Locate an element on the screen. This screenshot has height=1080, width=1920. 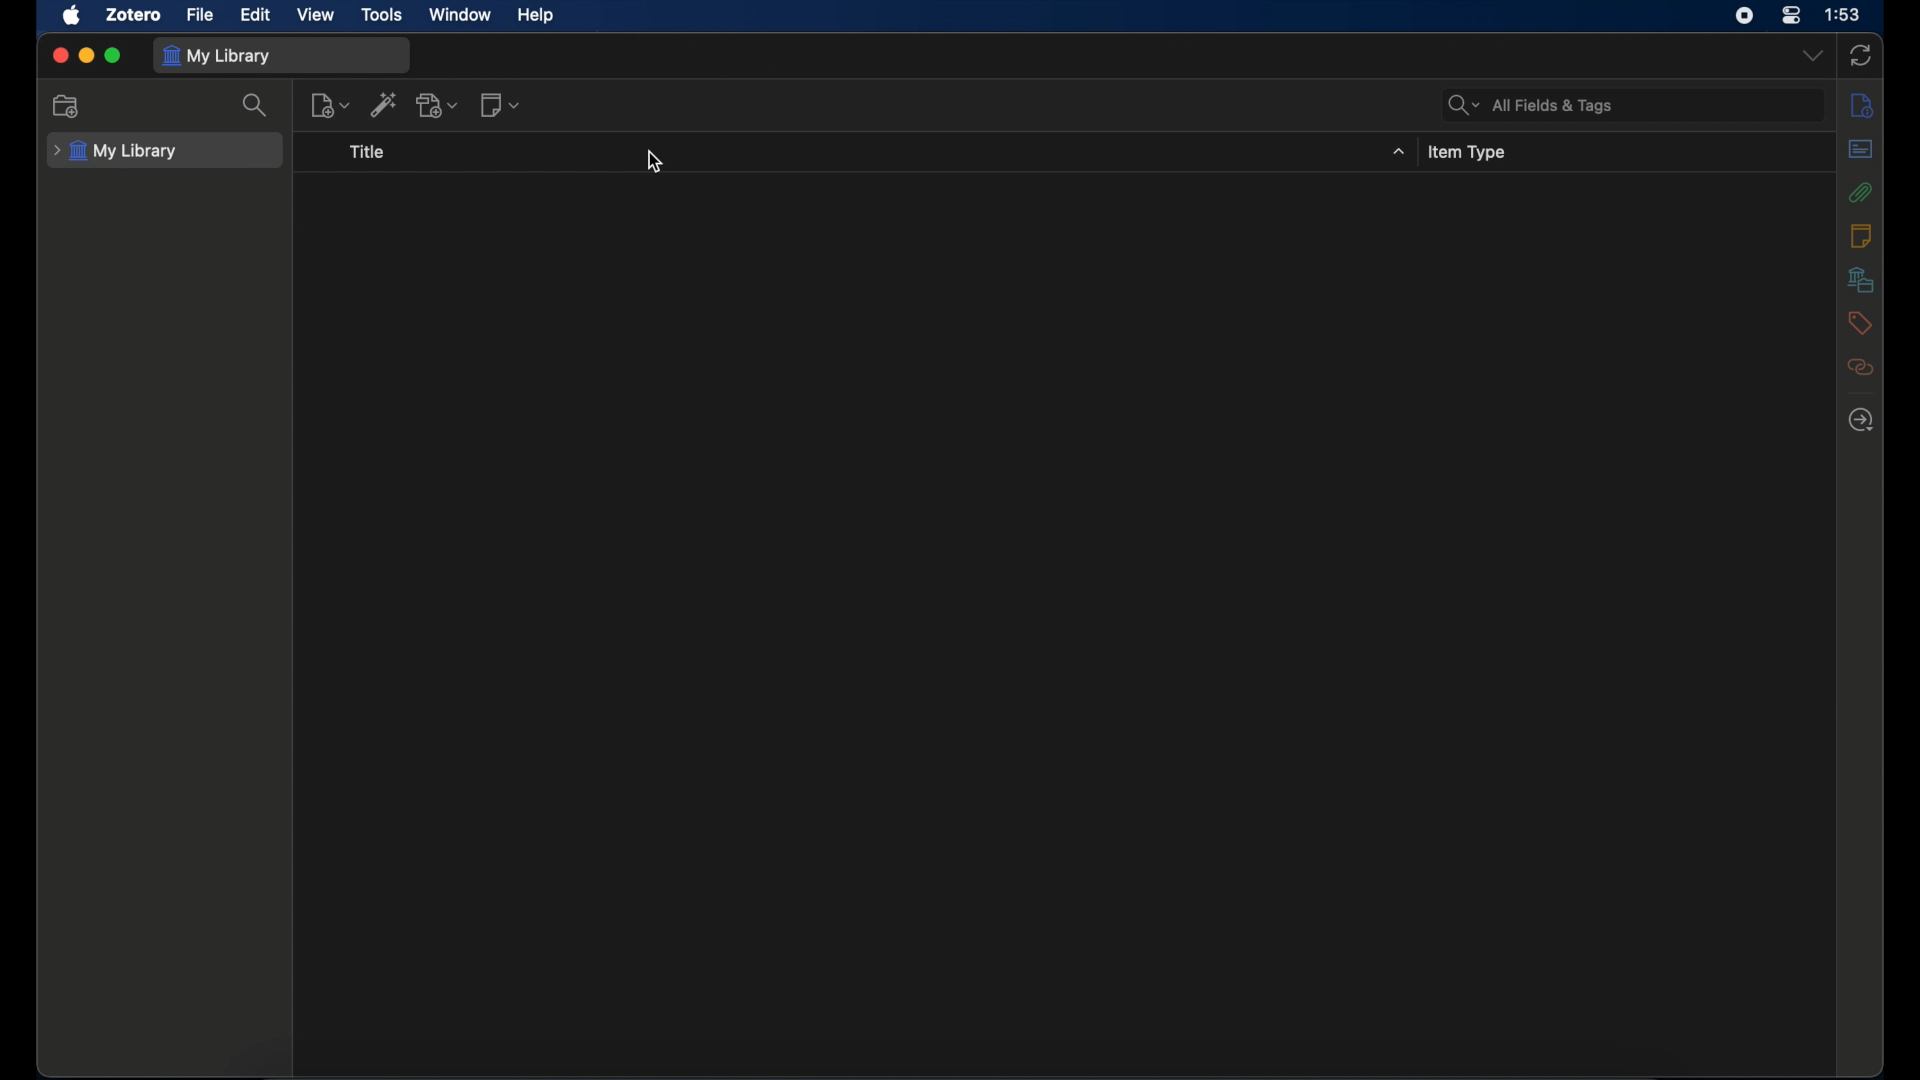
my library is located at coordinates (216, 57).